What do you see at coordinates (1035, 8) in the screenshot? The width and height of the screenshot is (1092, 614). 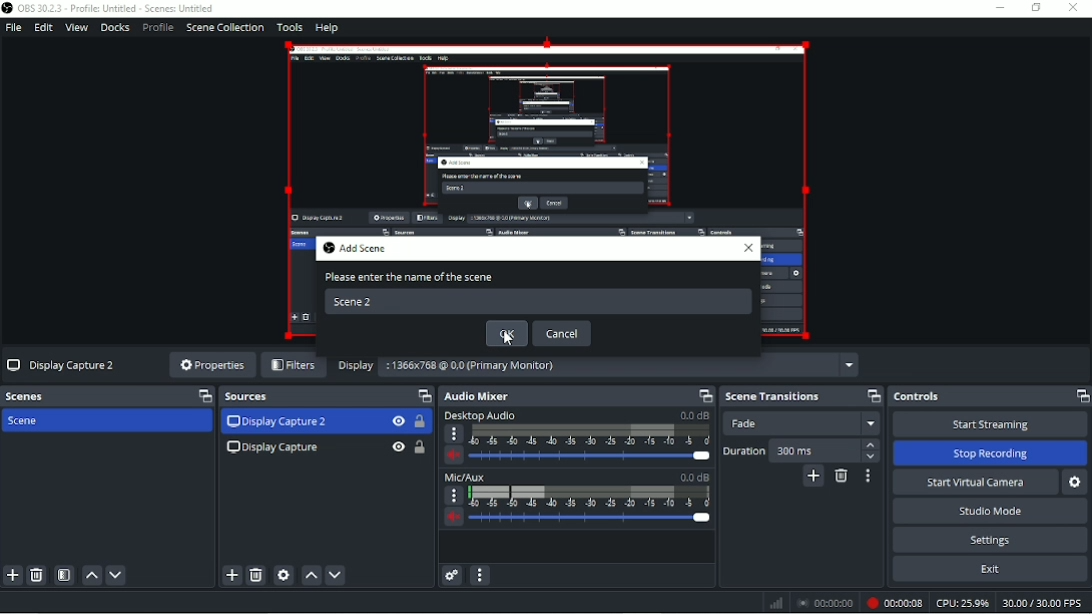 I see `Restore down` at bounding box center [1035, 8].